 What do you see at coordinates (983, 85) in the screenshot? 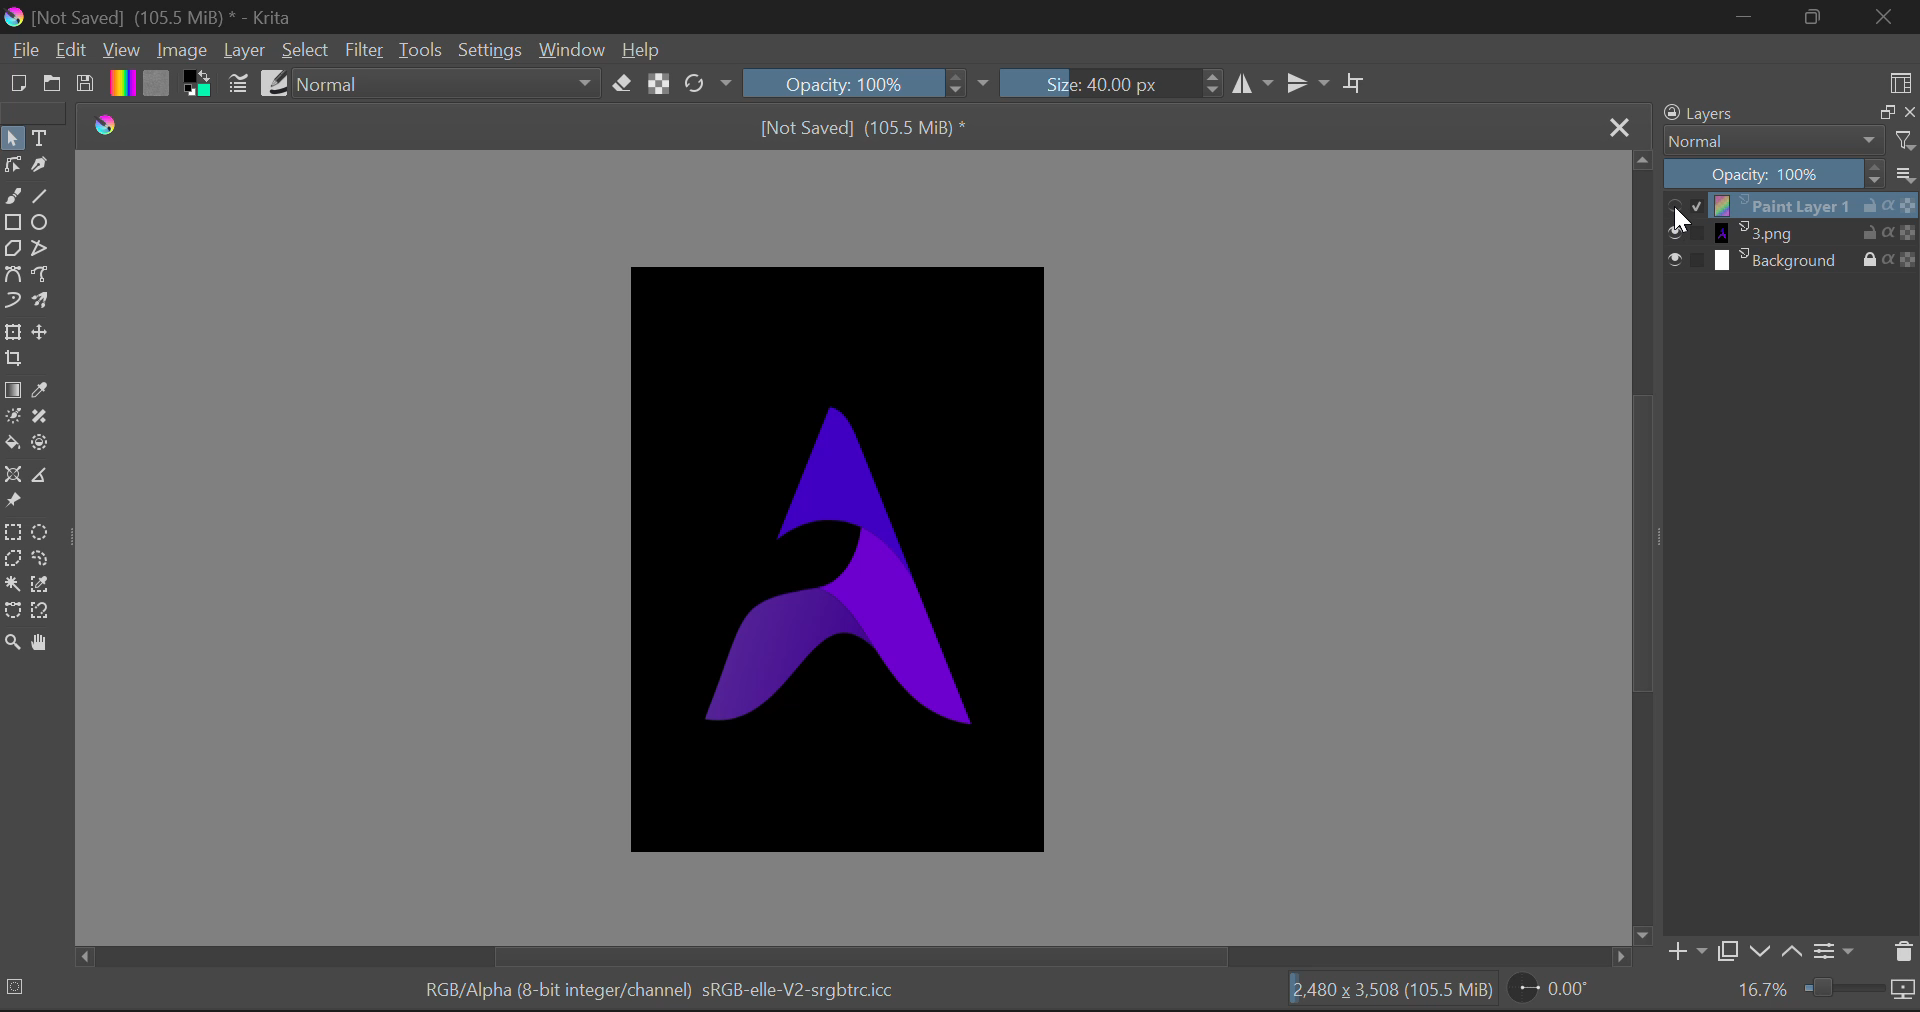
I see `expand` at bounding box center [983, 85].